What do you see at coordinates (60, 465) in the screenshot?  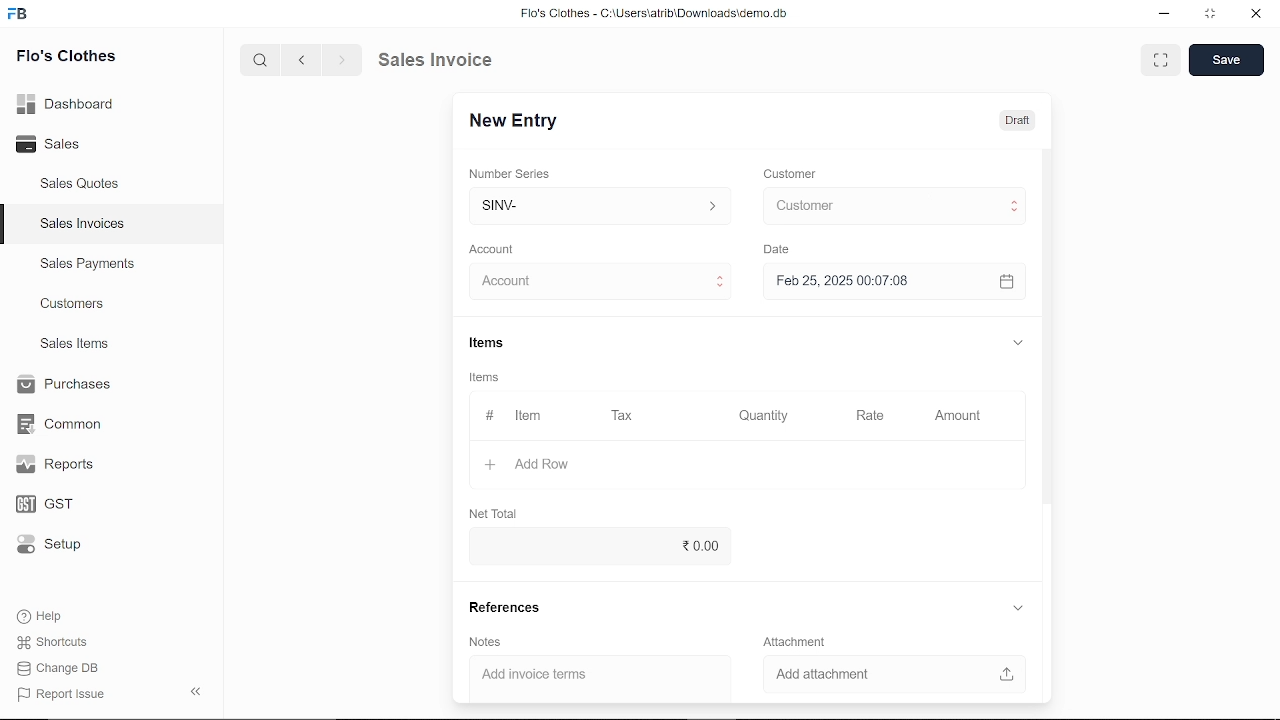 I see `Reports` at bounding box center [60, 465].